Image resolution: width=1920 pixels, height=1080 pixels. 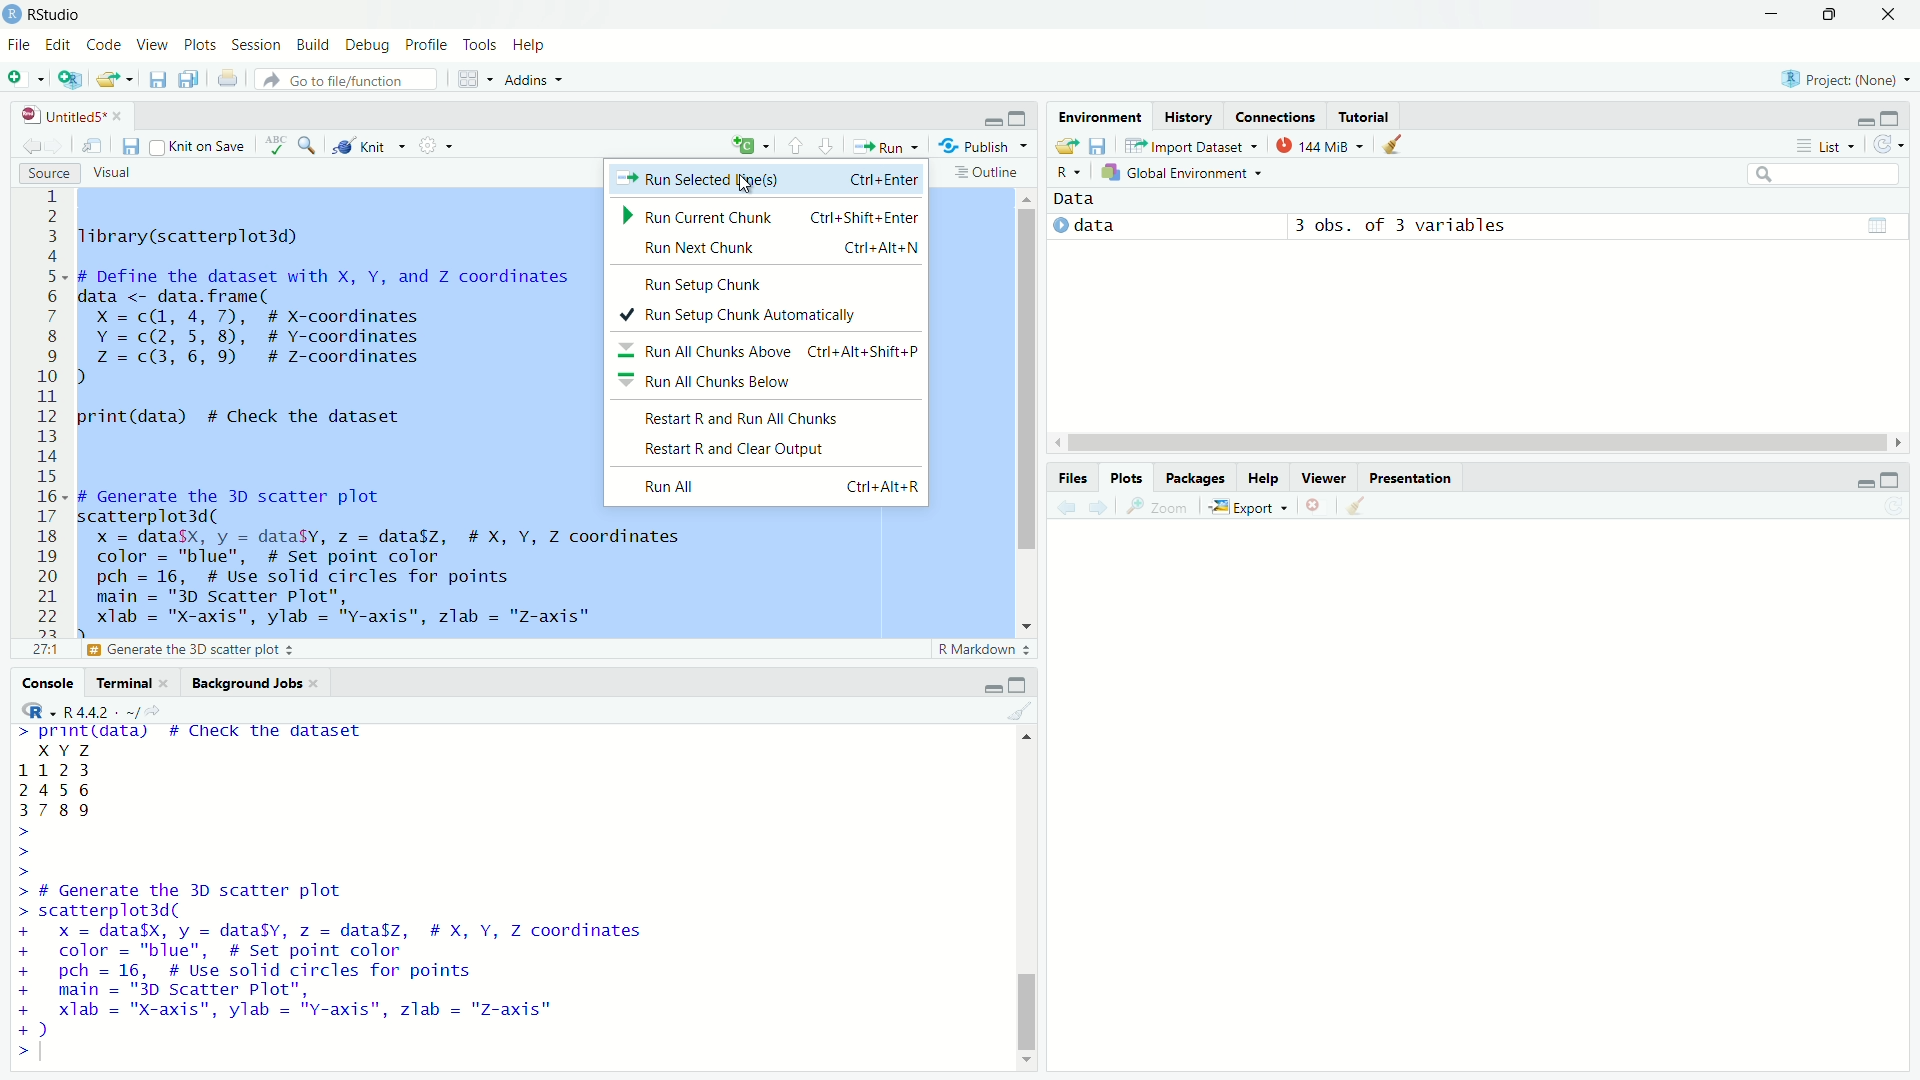 I want to click on previous plot, so click(x=1062, y=507).